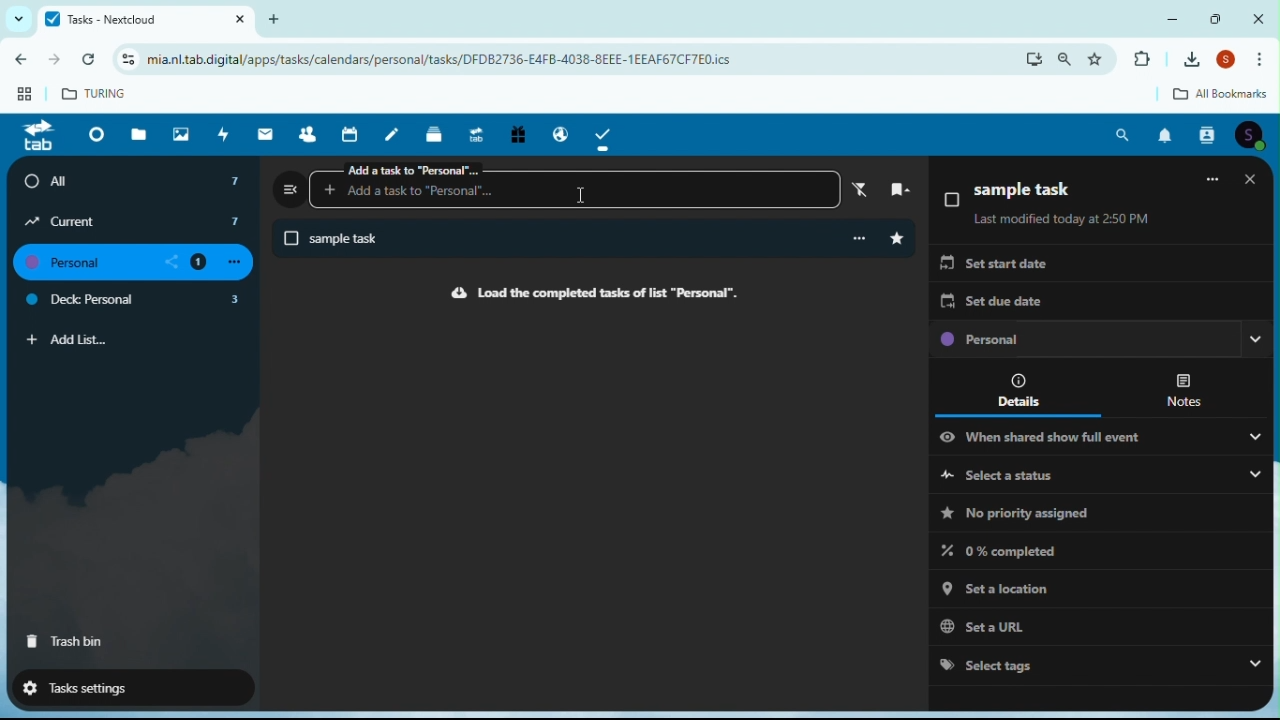 The image size is (1280, 720). I want to click on Personal, so click(139, 263).